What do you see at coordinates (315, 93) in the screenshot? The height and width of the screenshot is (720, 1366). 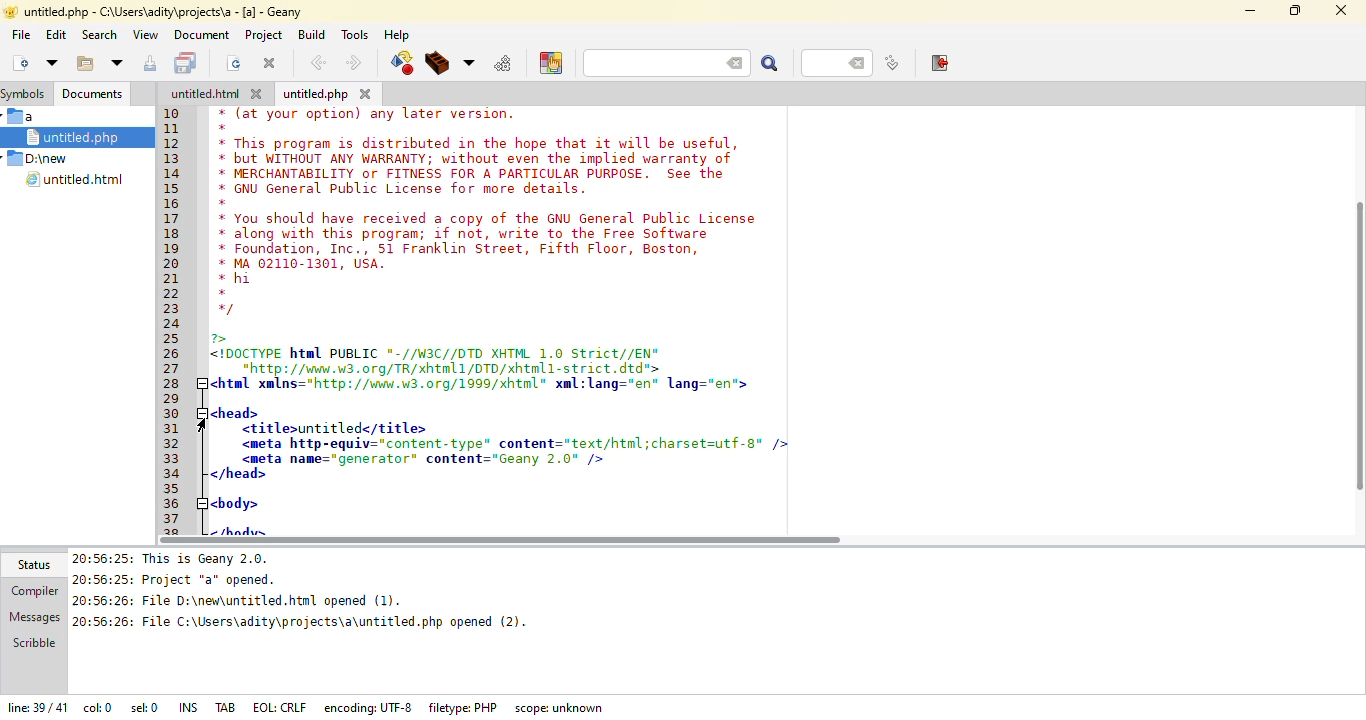 I see `untitled.php` at bounding box center [315, 93].